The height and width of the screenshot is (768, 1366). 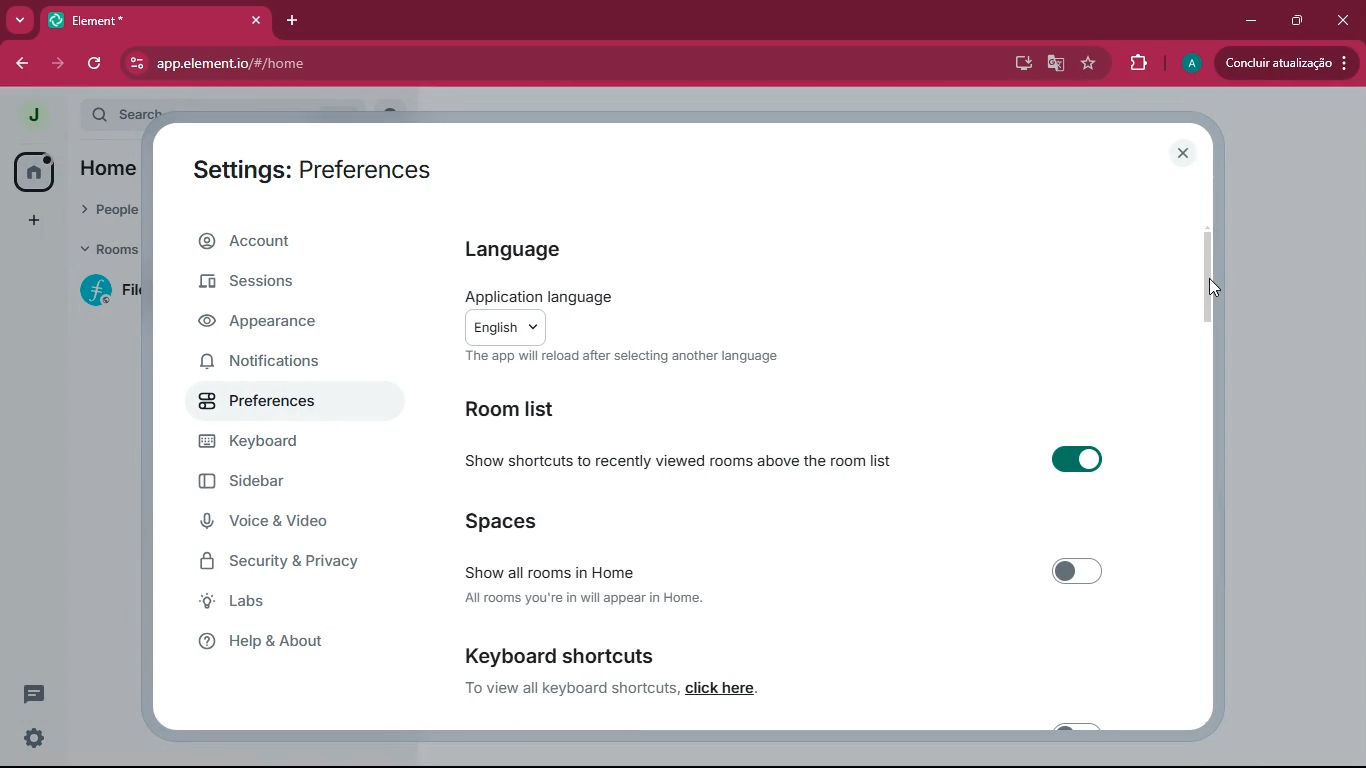 What do you see at coordinates (1205, 280) in the screenshot?
I see `scroll bar` at bounding box center [1205, 280].